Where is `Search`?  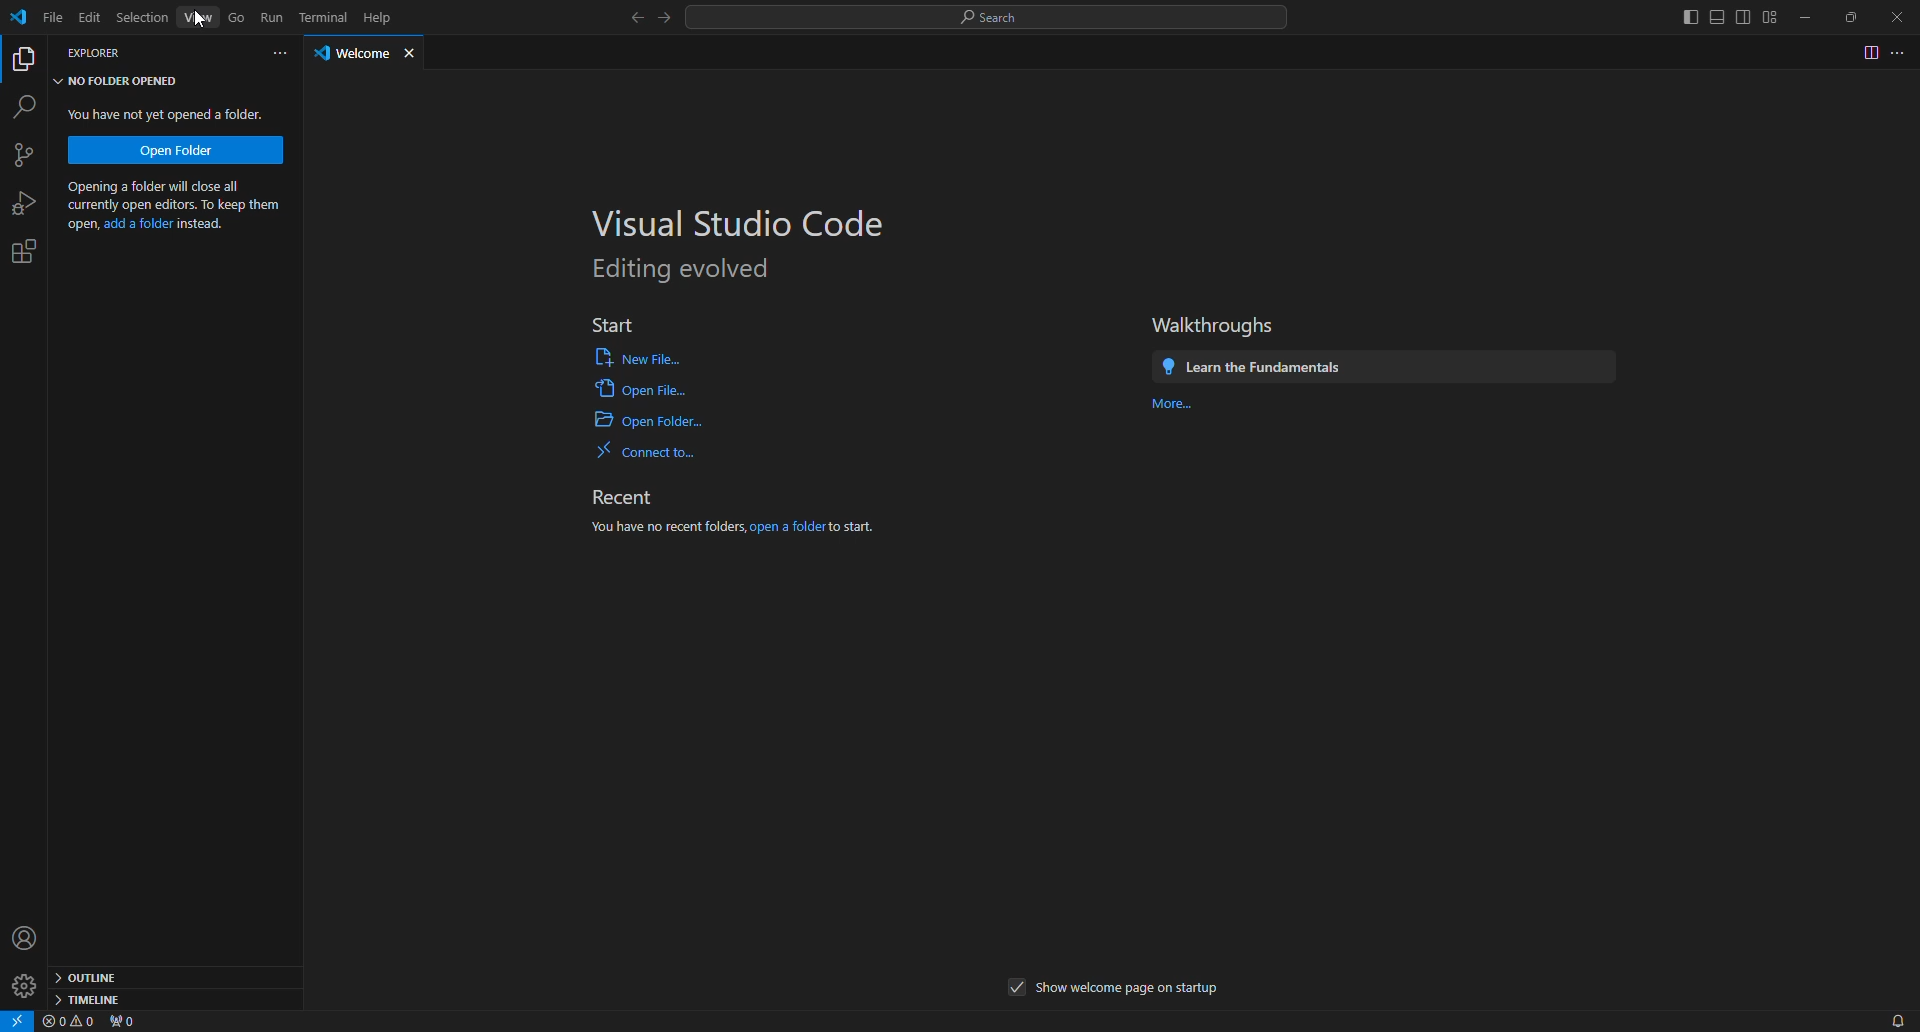
Search is located at coordinates (990, 17).